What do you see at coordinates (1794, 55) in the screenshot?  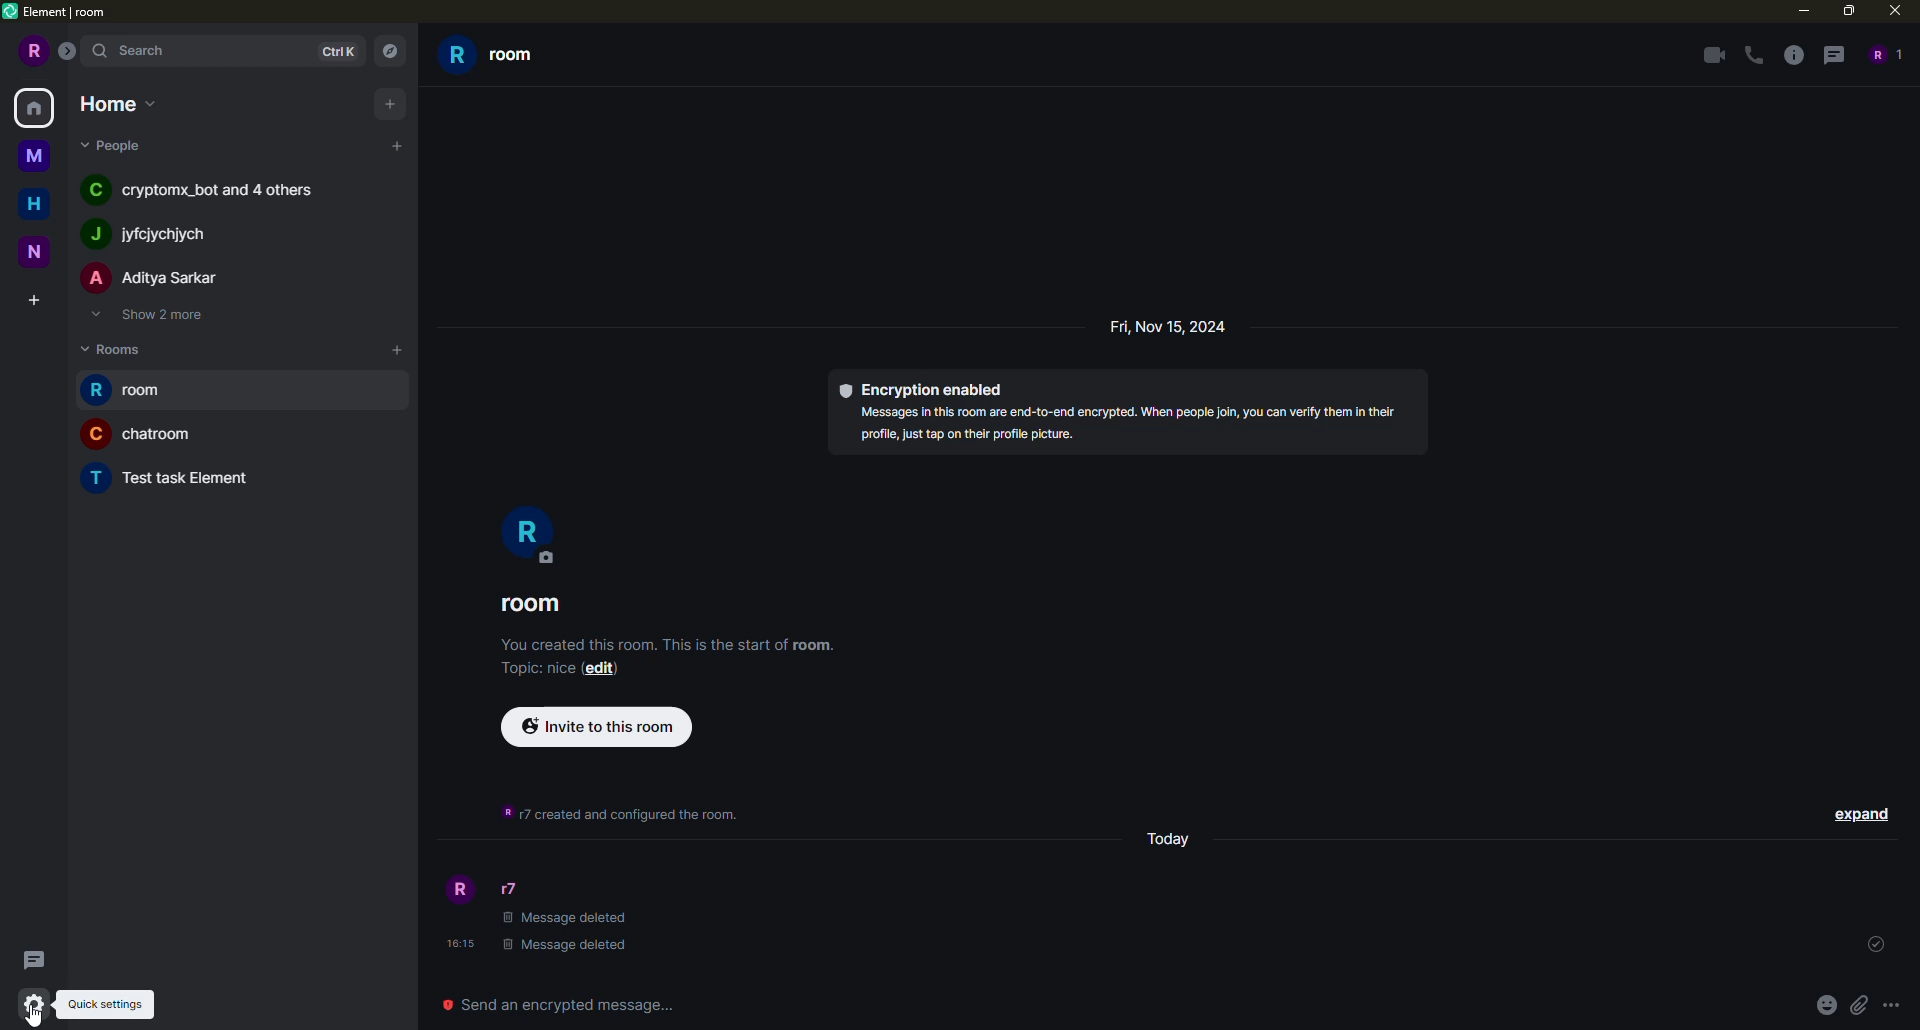 I see `info` at bounding box center [1794, 55].